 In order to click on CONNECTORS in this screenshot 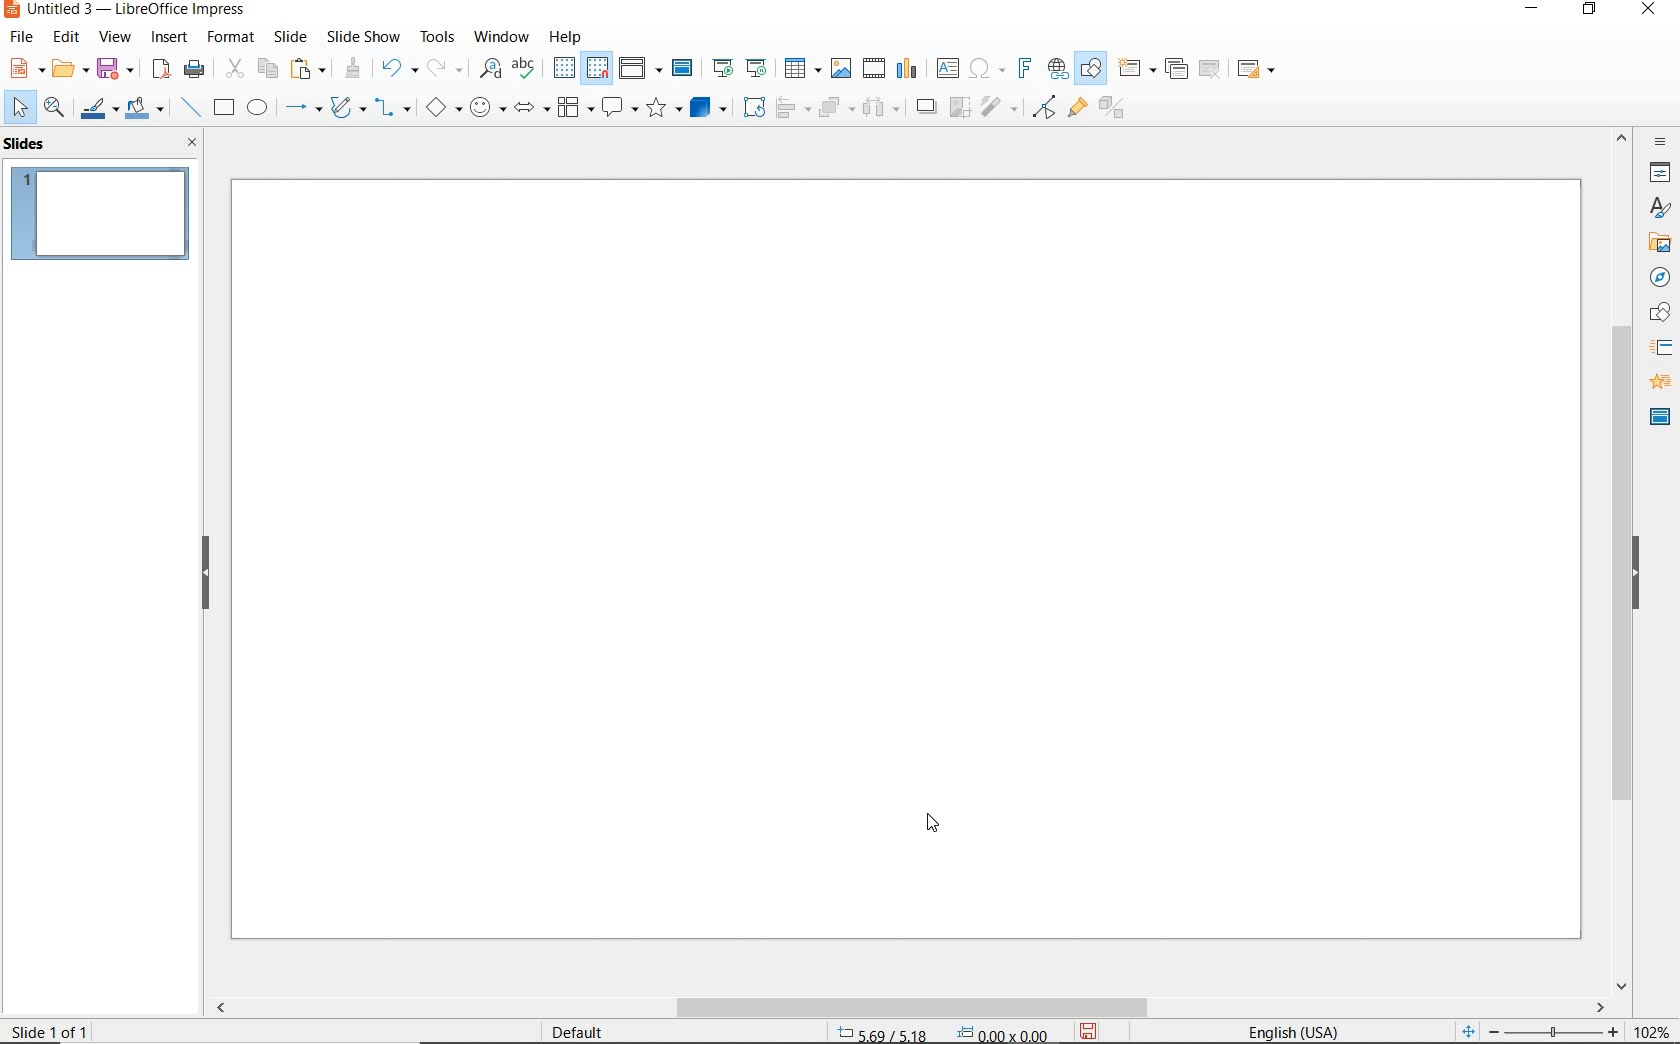, I will do `click(393, 106)`.